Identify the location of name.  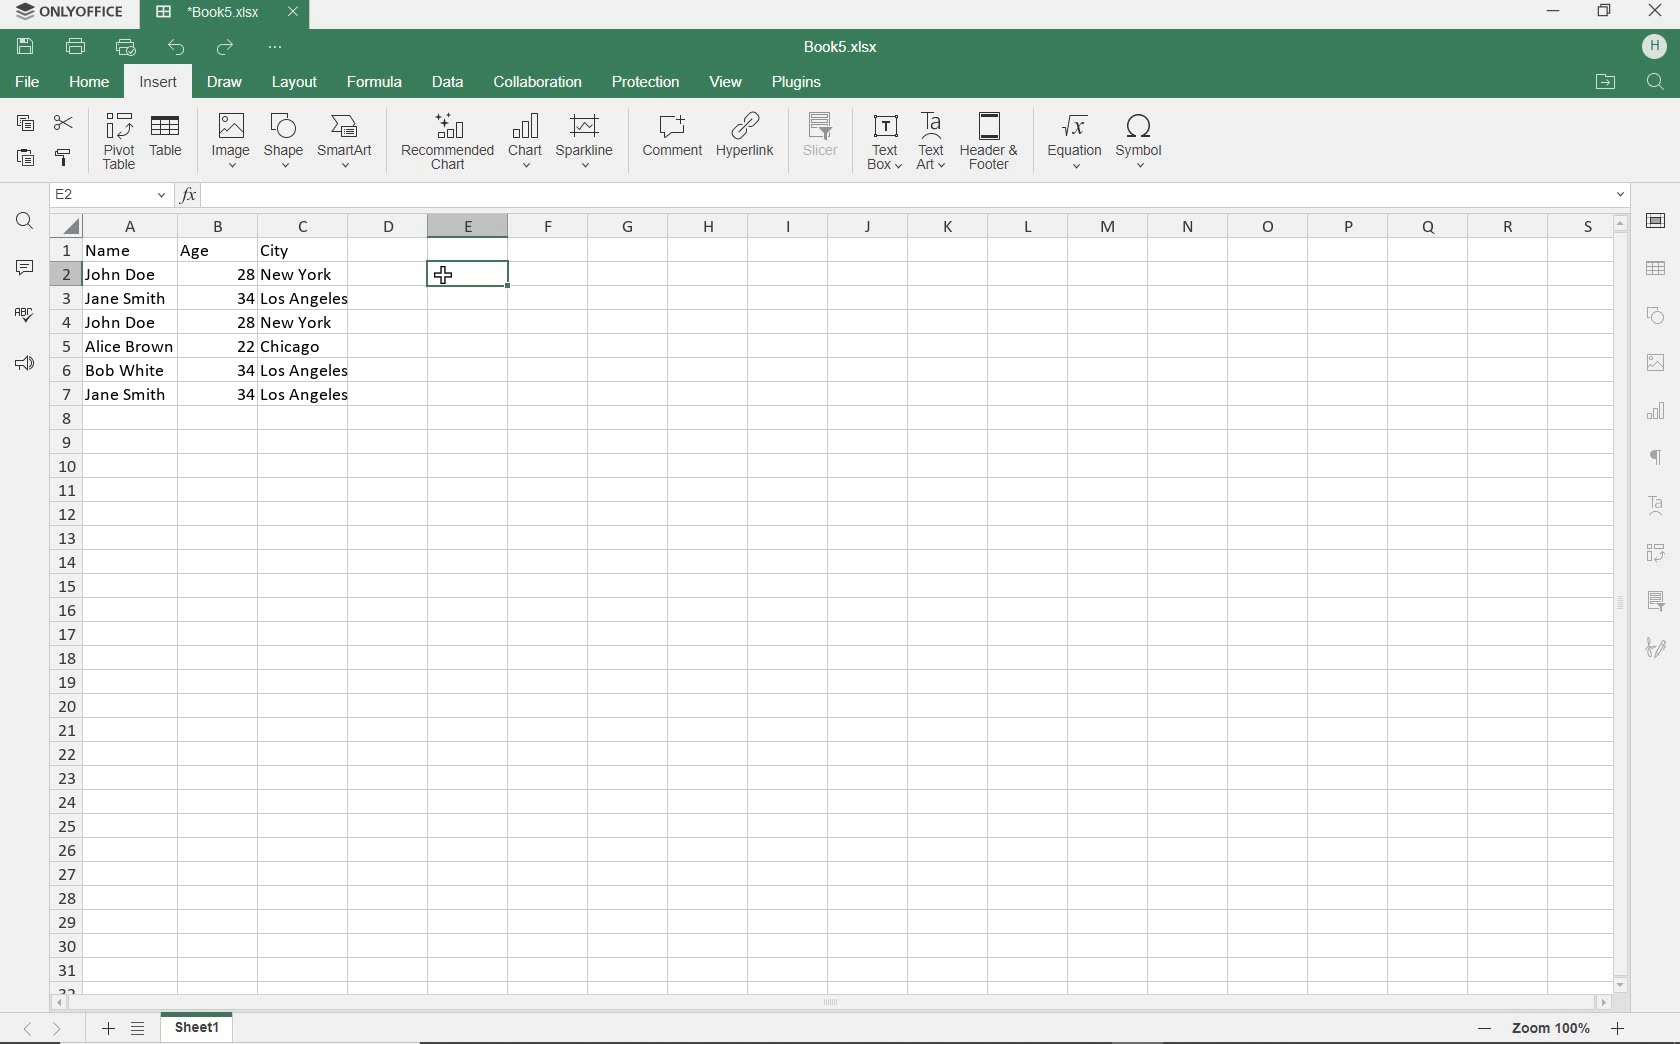
(120, 251).